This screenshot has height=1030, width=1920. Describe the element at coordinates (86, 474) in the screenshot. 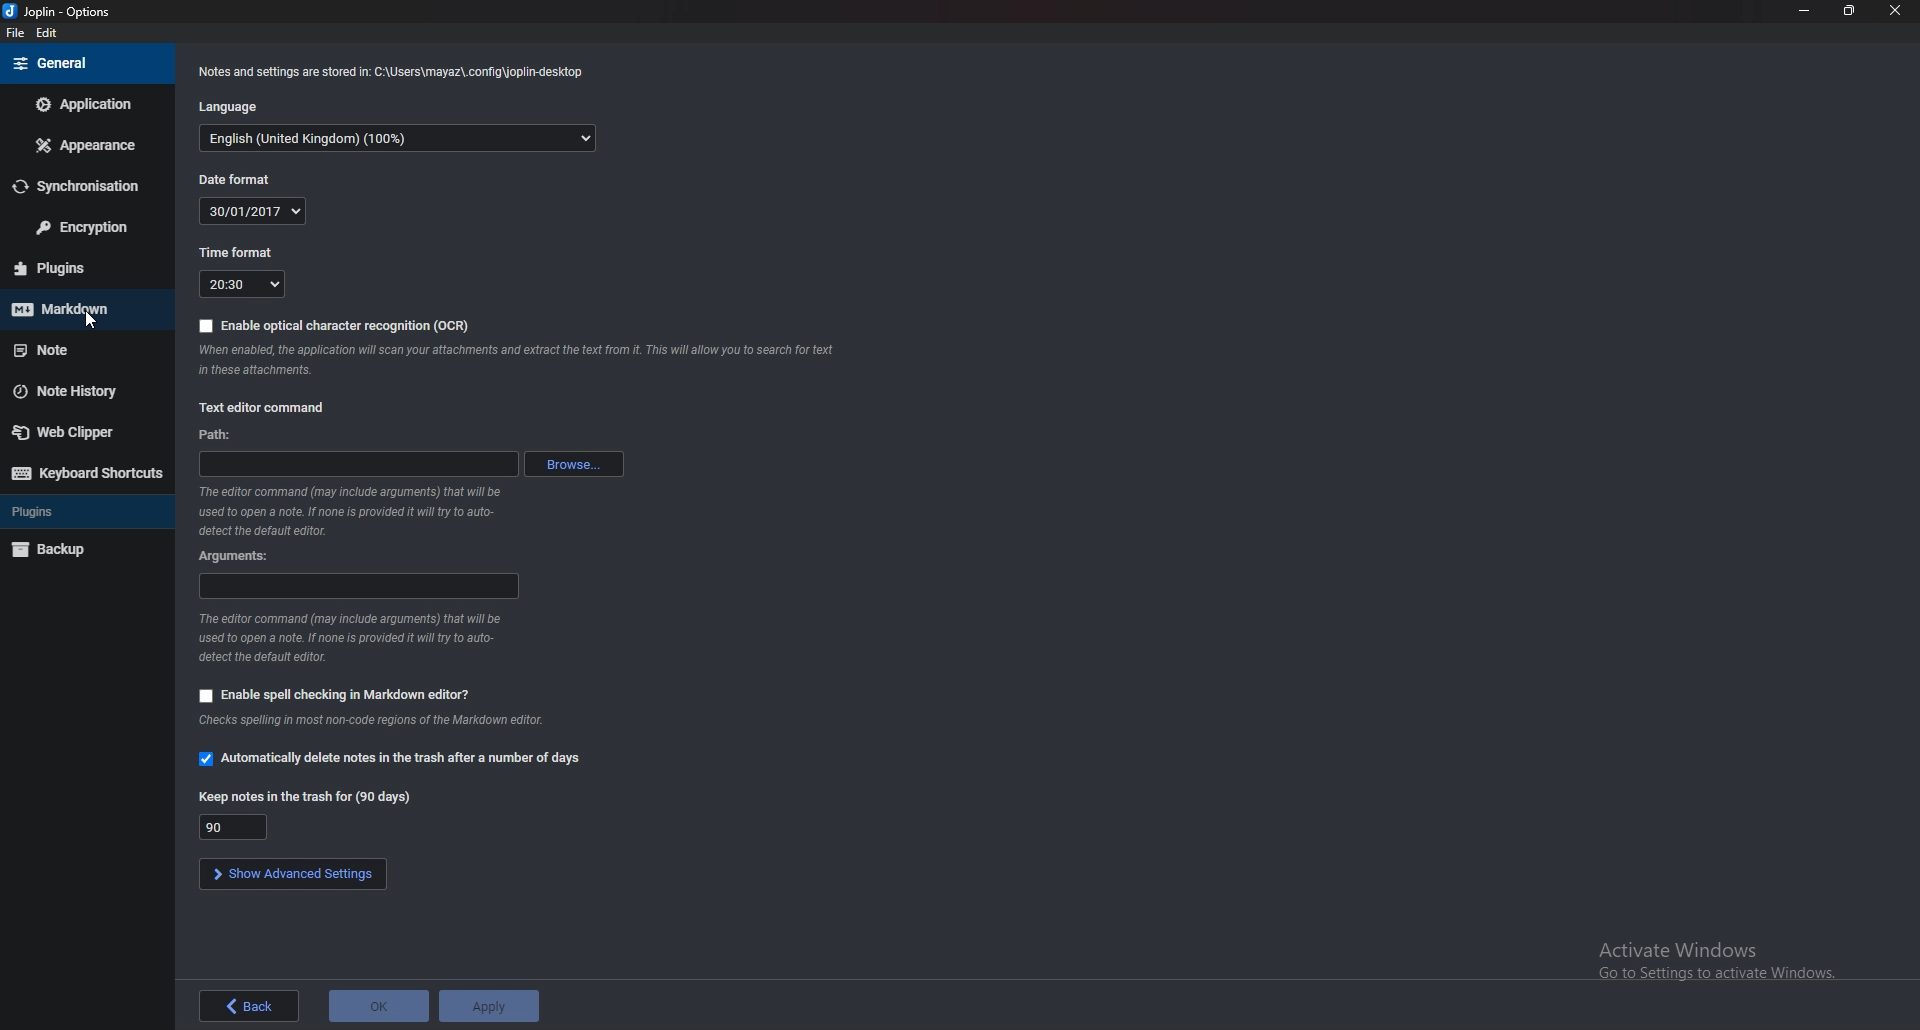

I see `Keyboard shortcut` at that location.